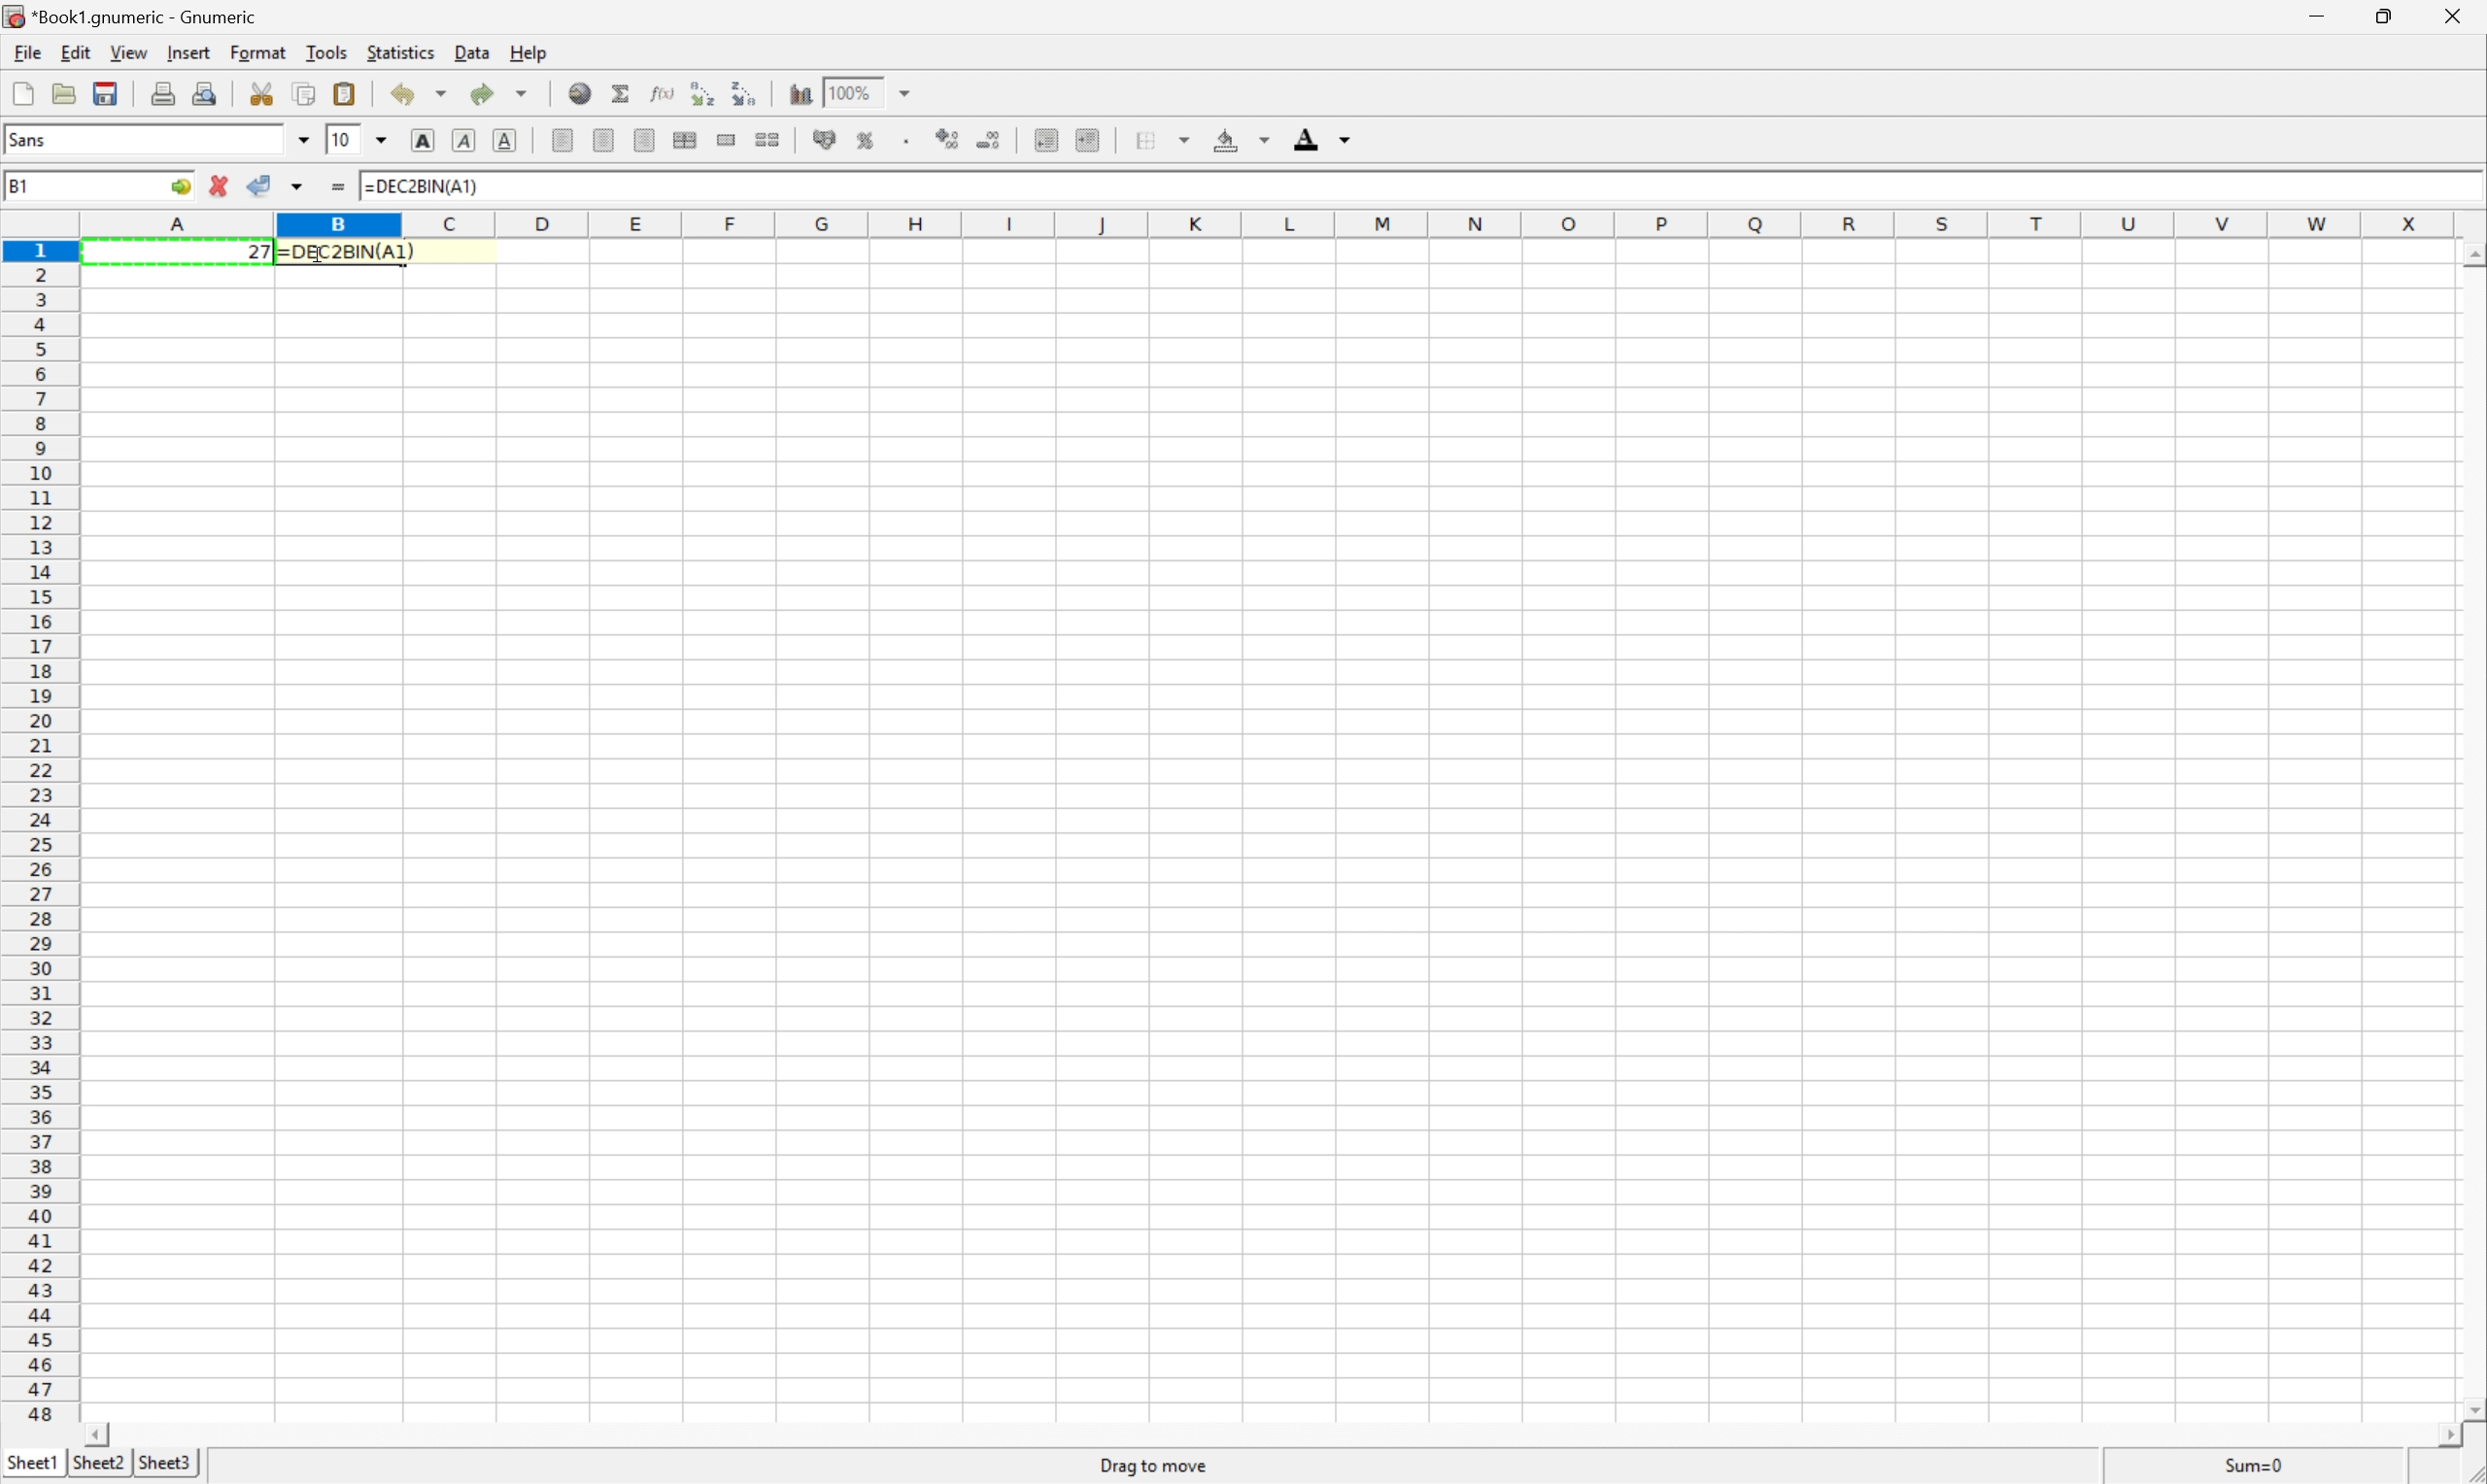 Image resolution: width=2487 pixels, height=1484 pixels. What do you see at coordinates (906, 91) in the screenshot?
I see `Drop Down` at bounding box center [906, 91].